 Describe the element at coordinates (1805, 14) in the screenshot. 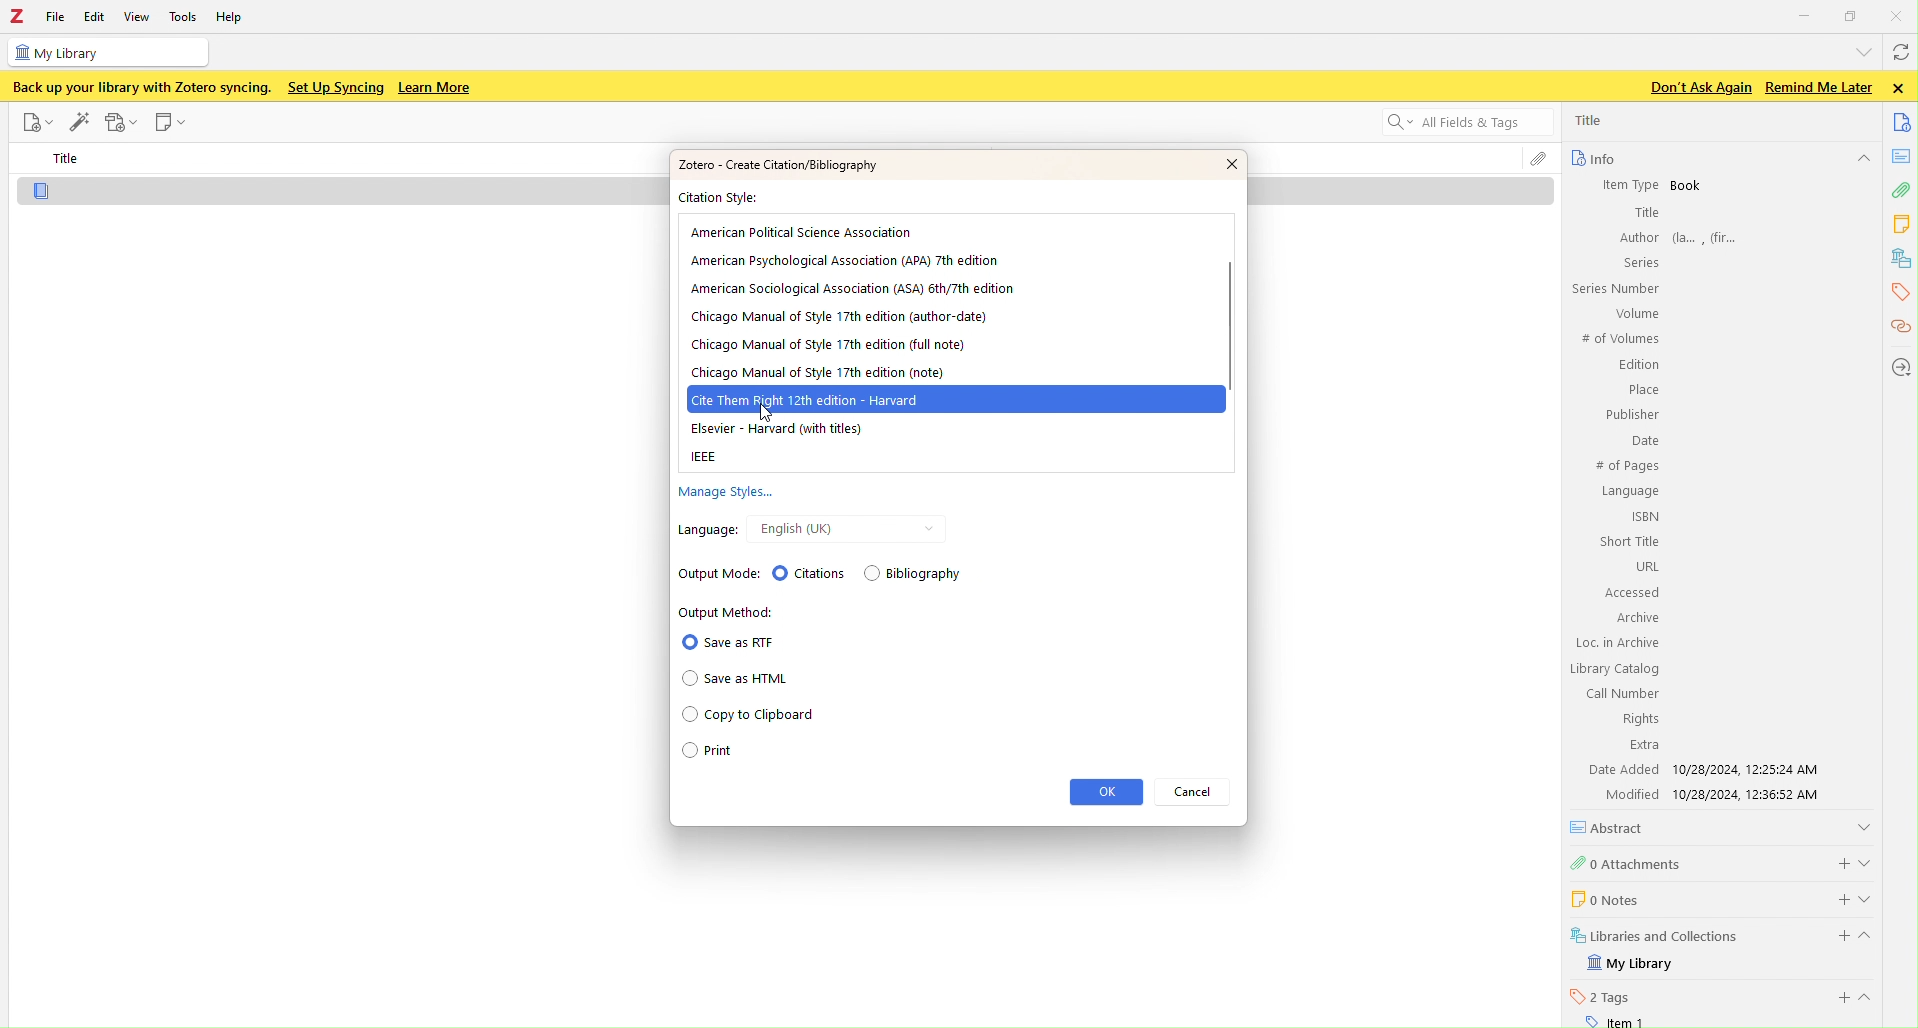

I see `Minimize` at that location.